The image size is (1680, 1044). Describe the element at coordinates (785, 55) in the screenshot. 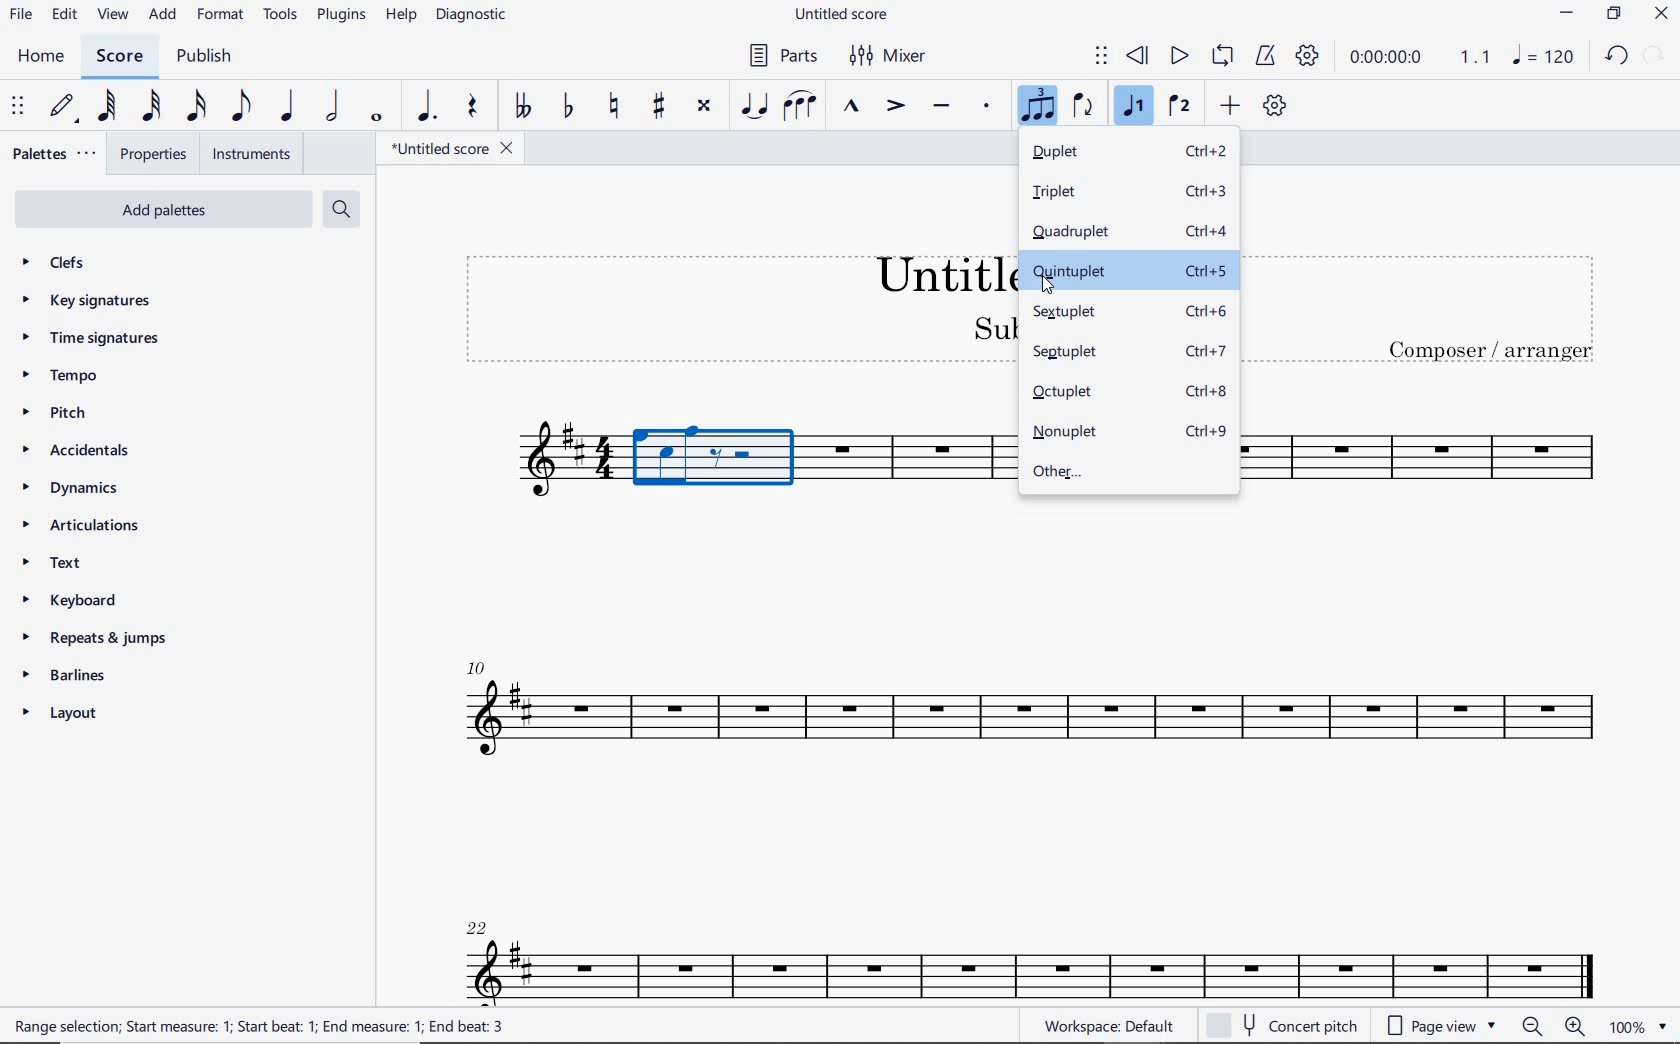

I see `PARTS` at that location.